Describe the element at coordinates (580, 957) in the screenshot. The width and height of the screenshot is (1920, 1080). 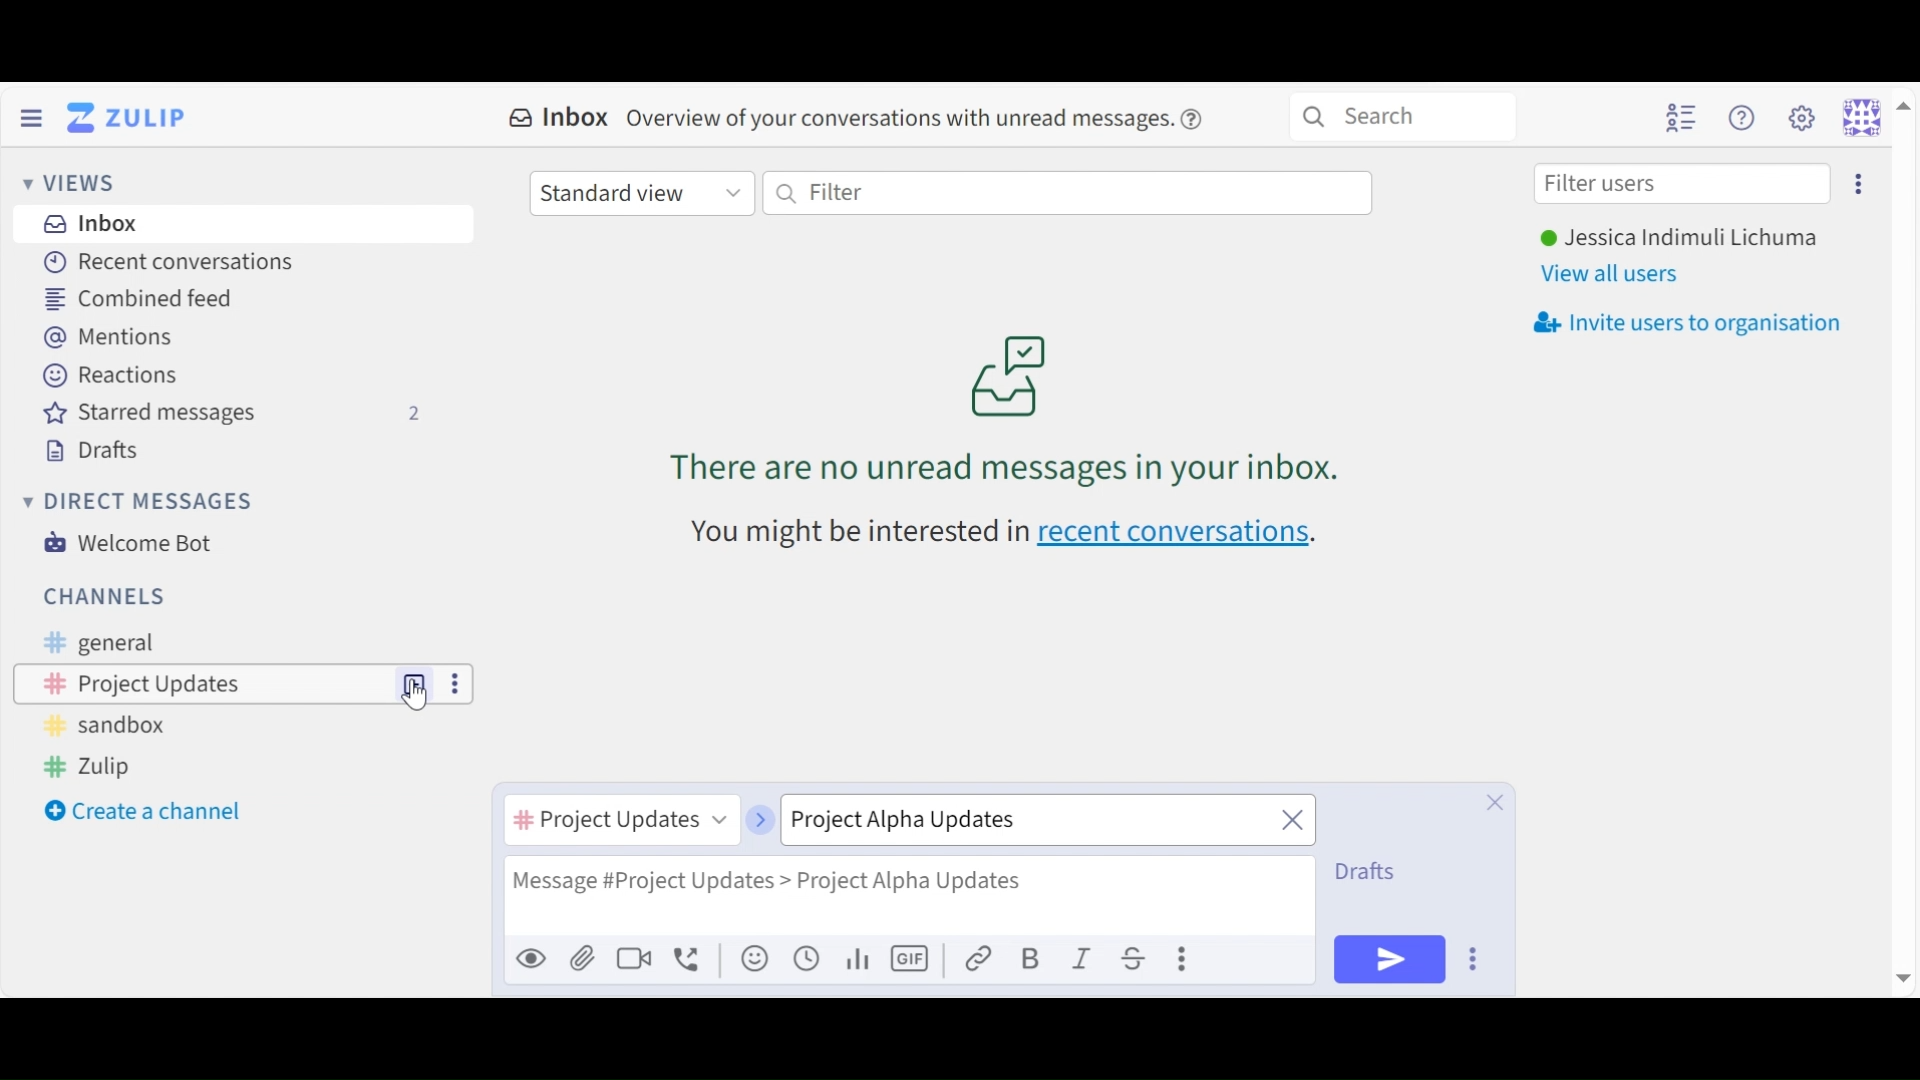
I see `Upload File` at that location.